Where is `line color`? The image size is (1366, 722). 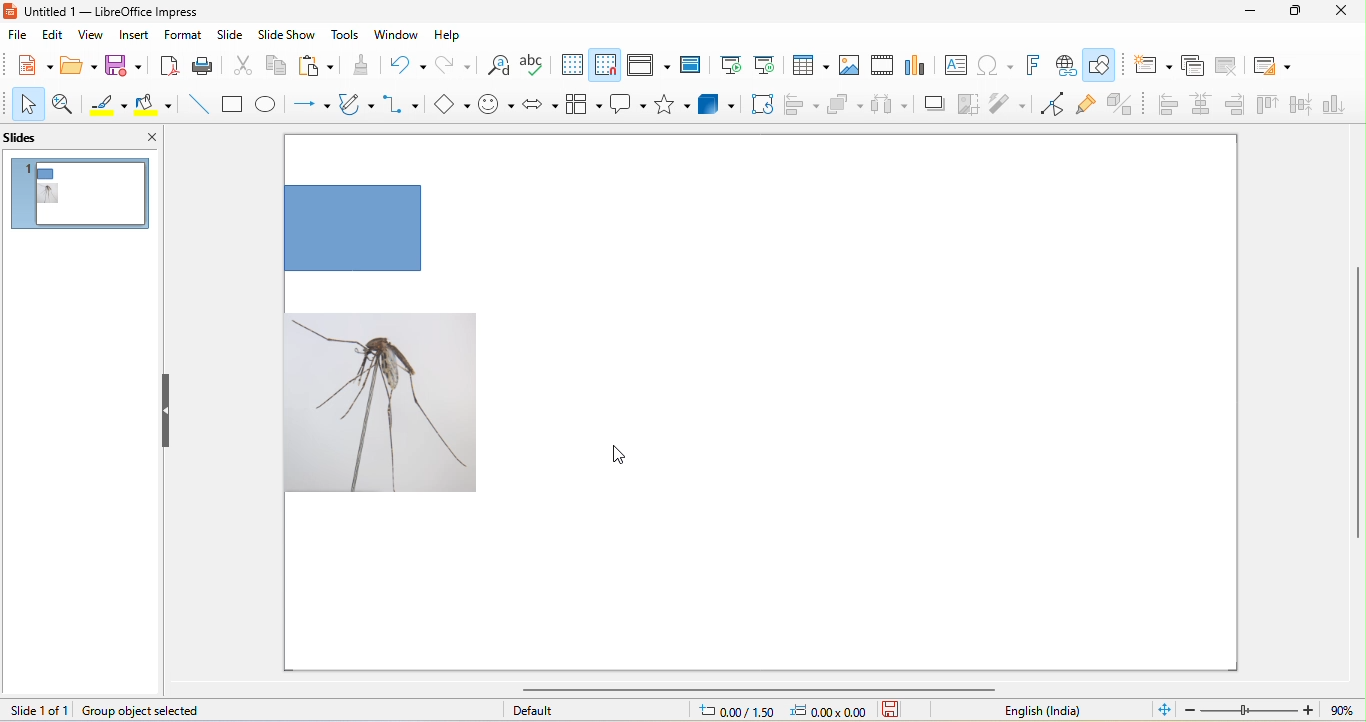 line color is located at coordinates (108, 104).